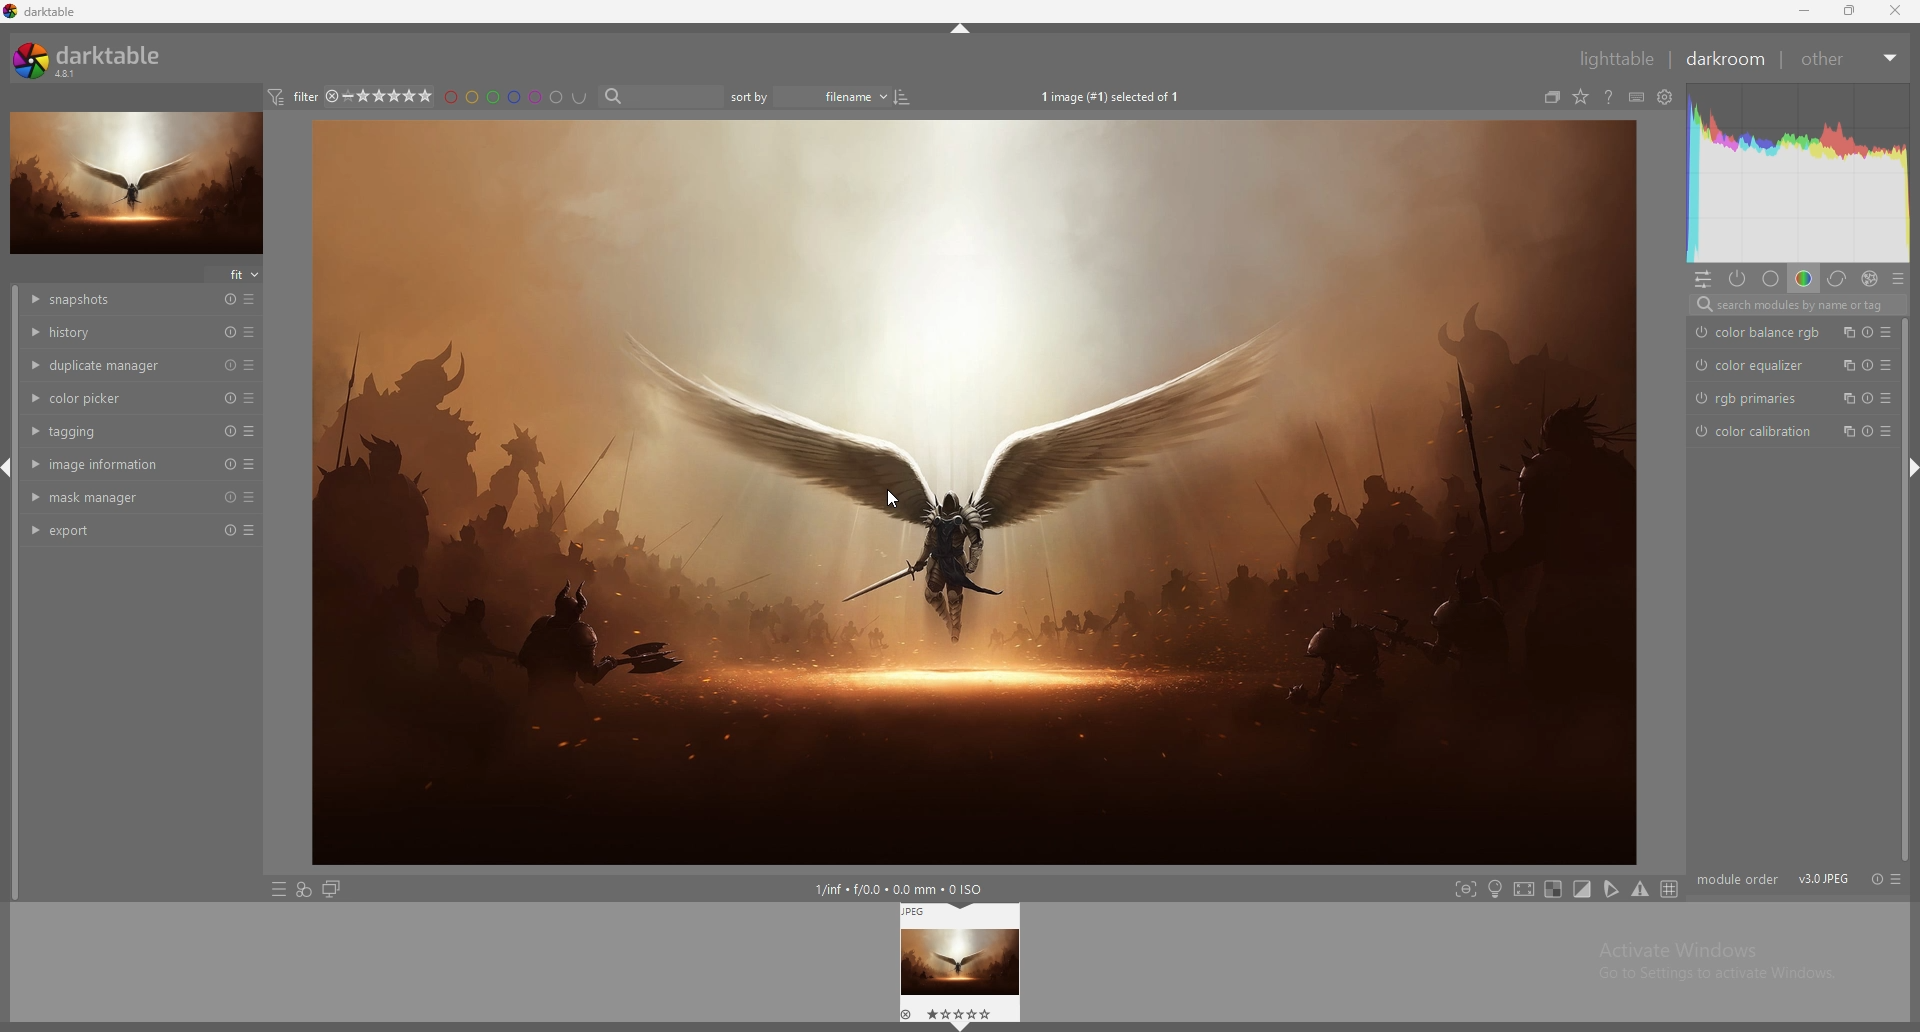 The height and width of the screenshot is (1032, 1920). I want to click on toggle indication of raw overexposure, so click(1553, 889).